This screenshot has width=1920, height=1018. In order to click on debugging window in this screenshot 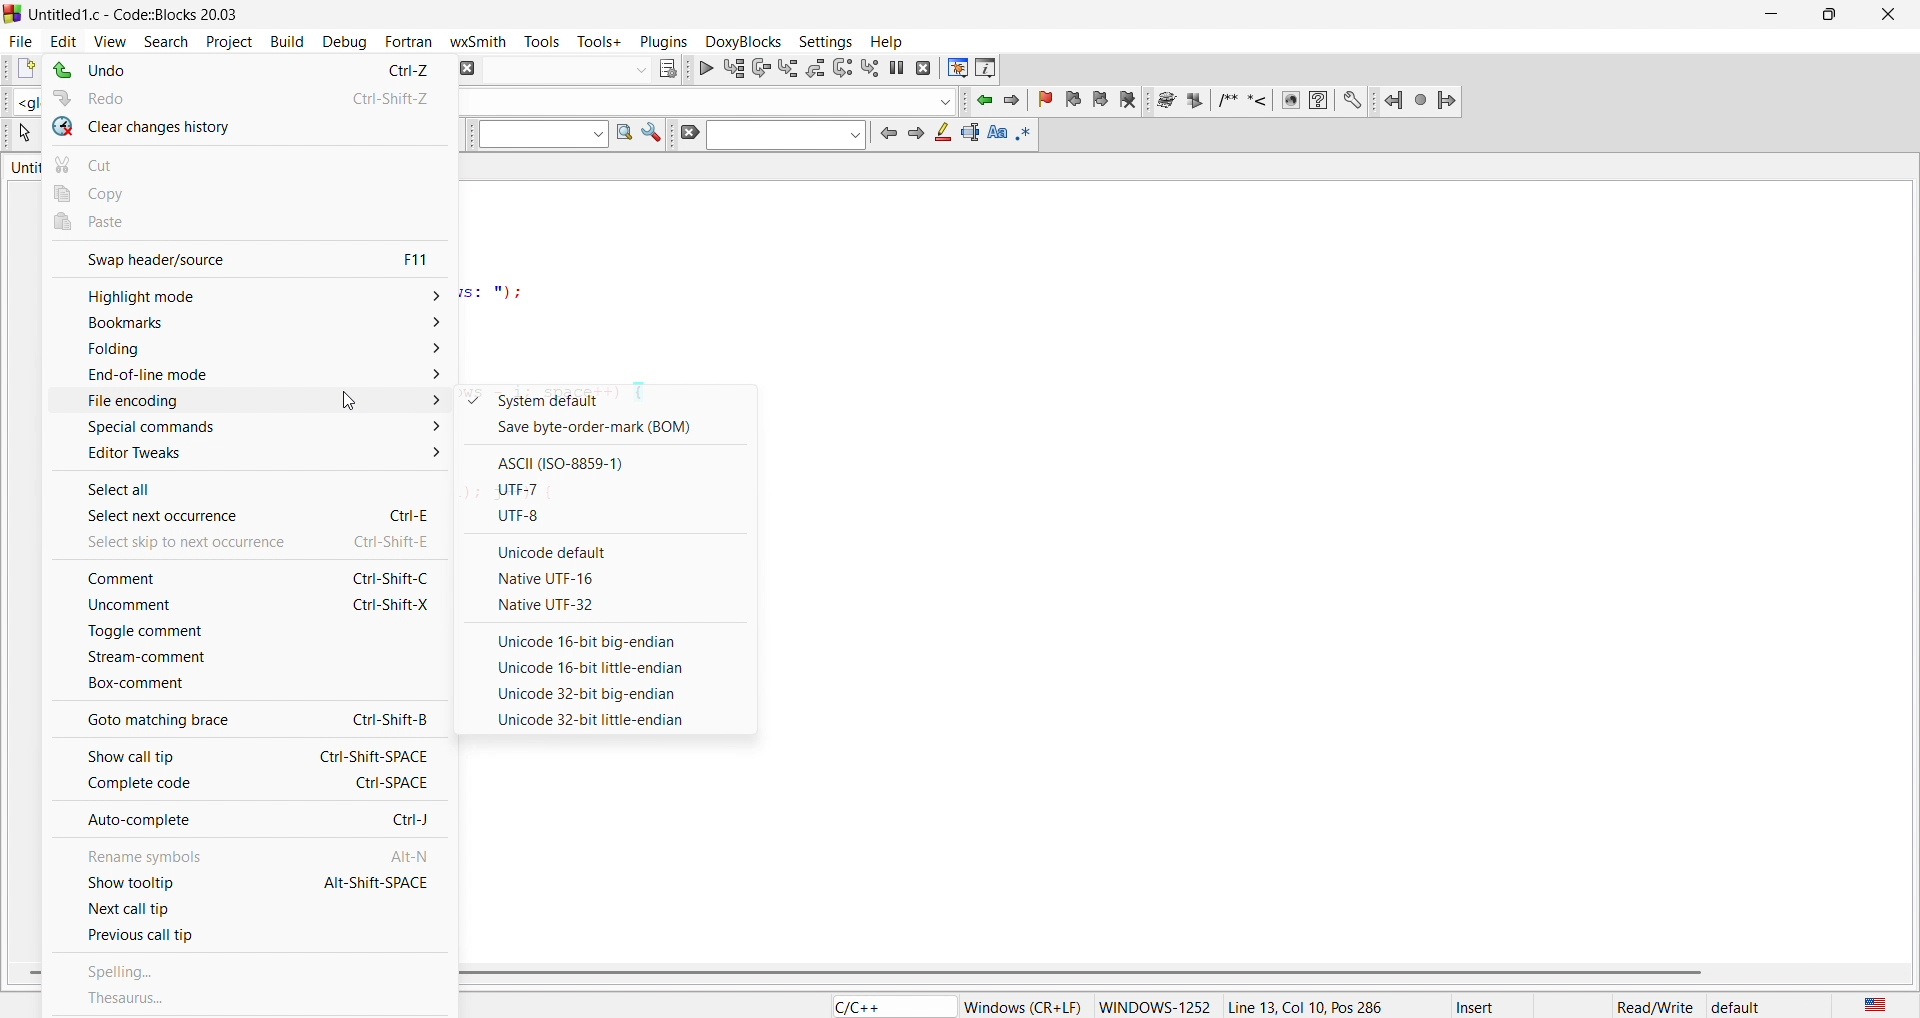, I will do `click(957, 68)`.